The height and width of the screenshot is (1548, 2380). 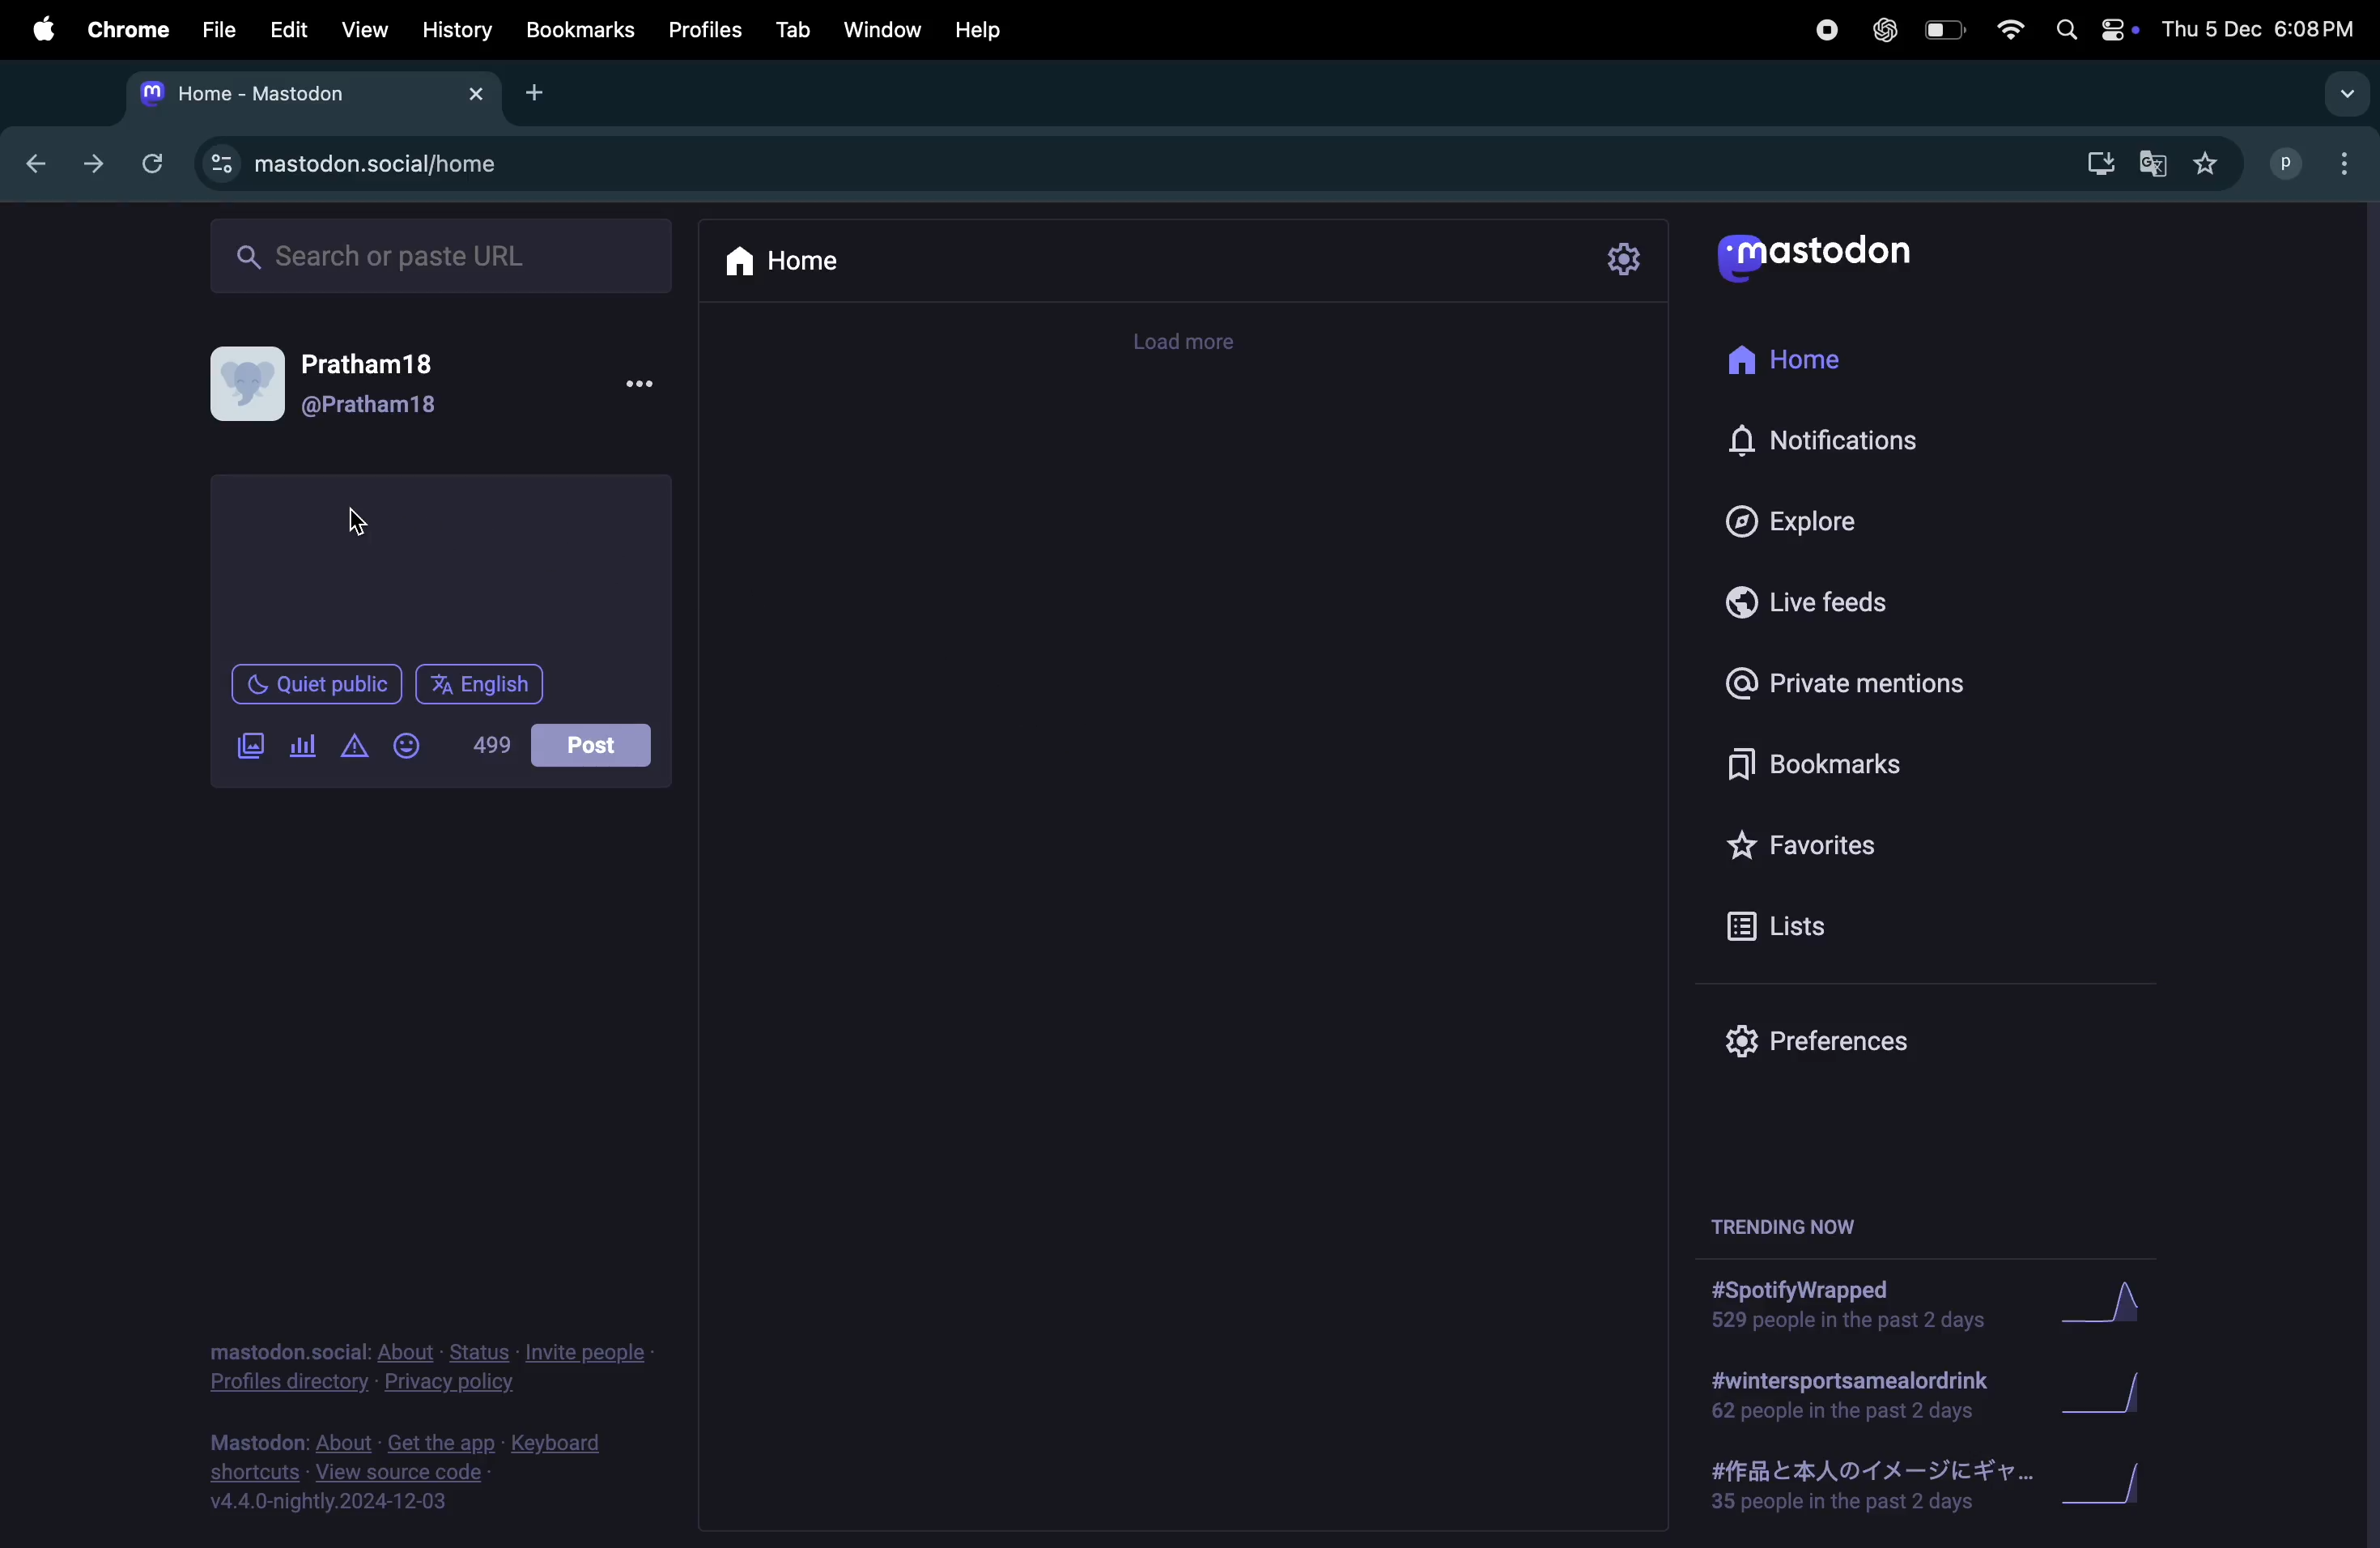 What do you see at coordinates (646, 384) in the screenshot?
I see `options` at bounding box center [646, 384].